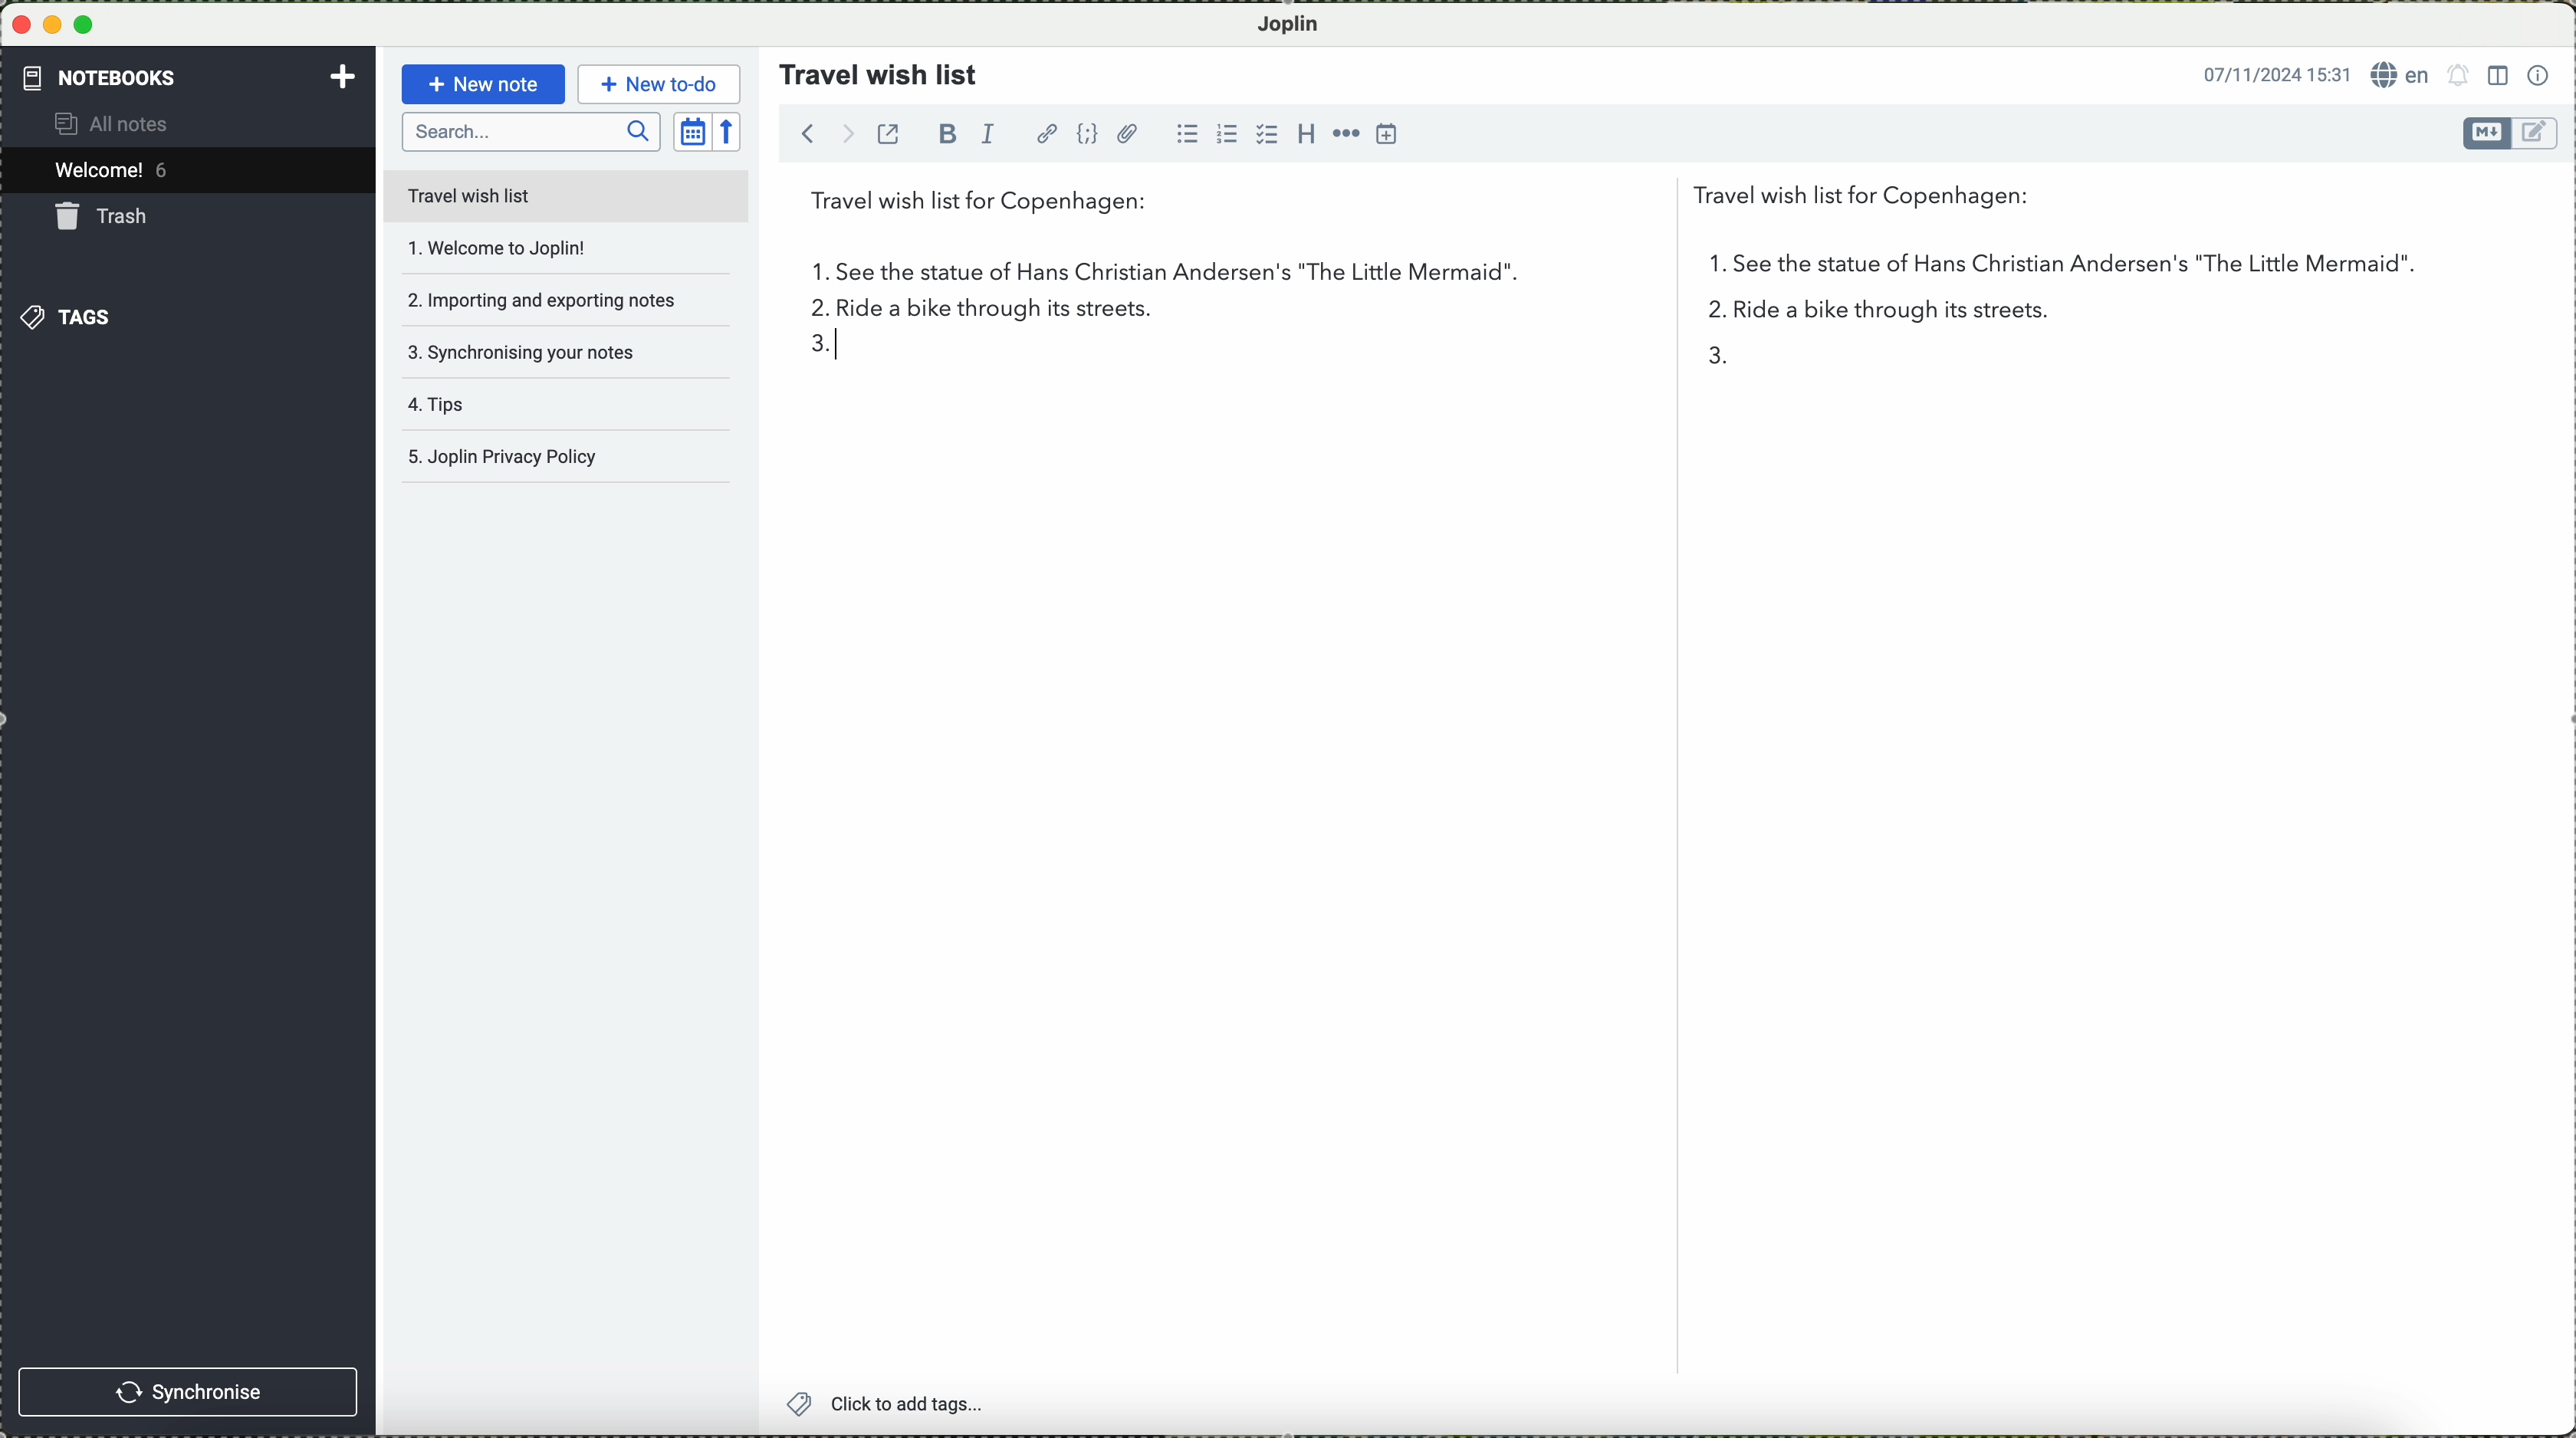  What do you see at coordinates (1192, 135) in the screenshot?
I see `bulleted list` at bounding box center [1192, 135].